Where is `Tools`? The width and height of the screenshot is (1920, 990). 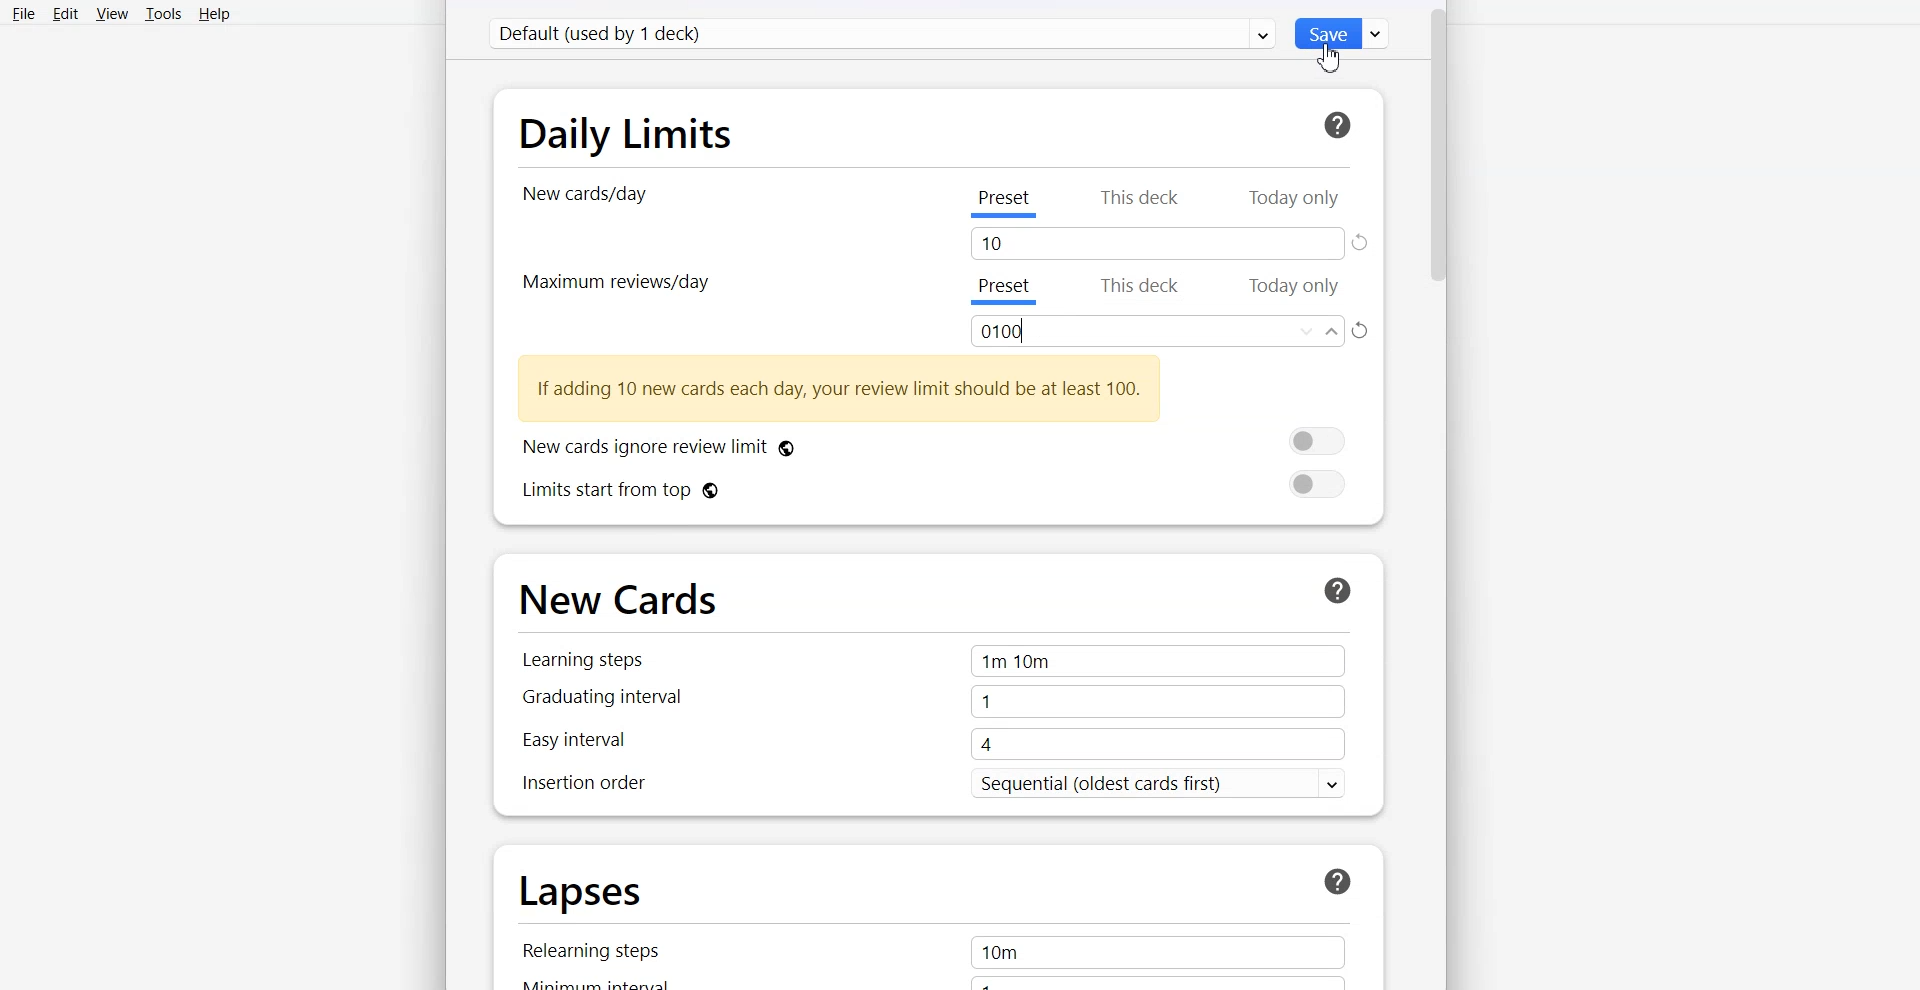 Tools is located at coordinates (163, 14).